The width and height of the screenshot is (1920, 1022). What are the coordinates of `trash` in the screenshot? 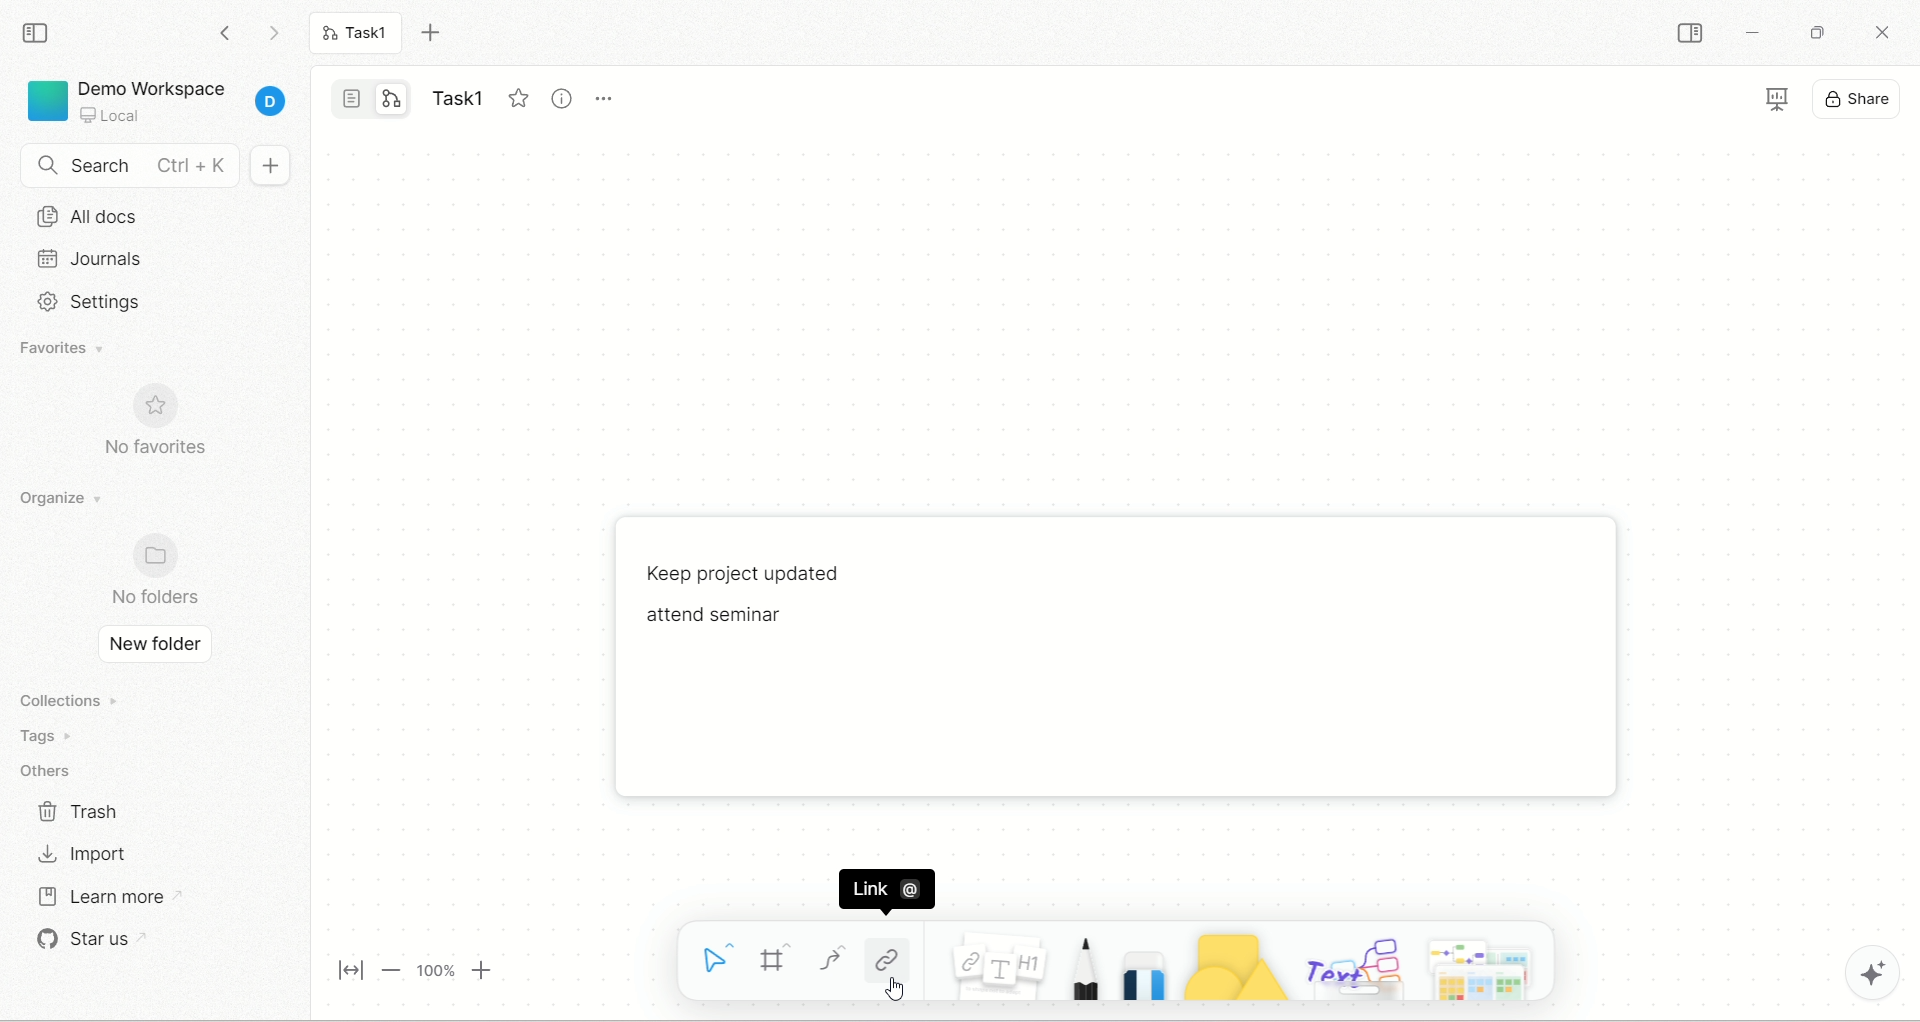 It's located at (81, 809).